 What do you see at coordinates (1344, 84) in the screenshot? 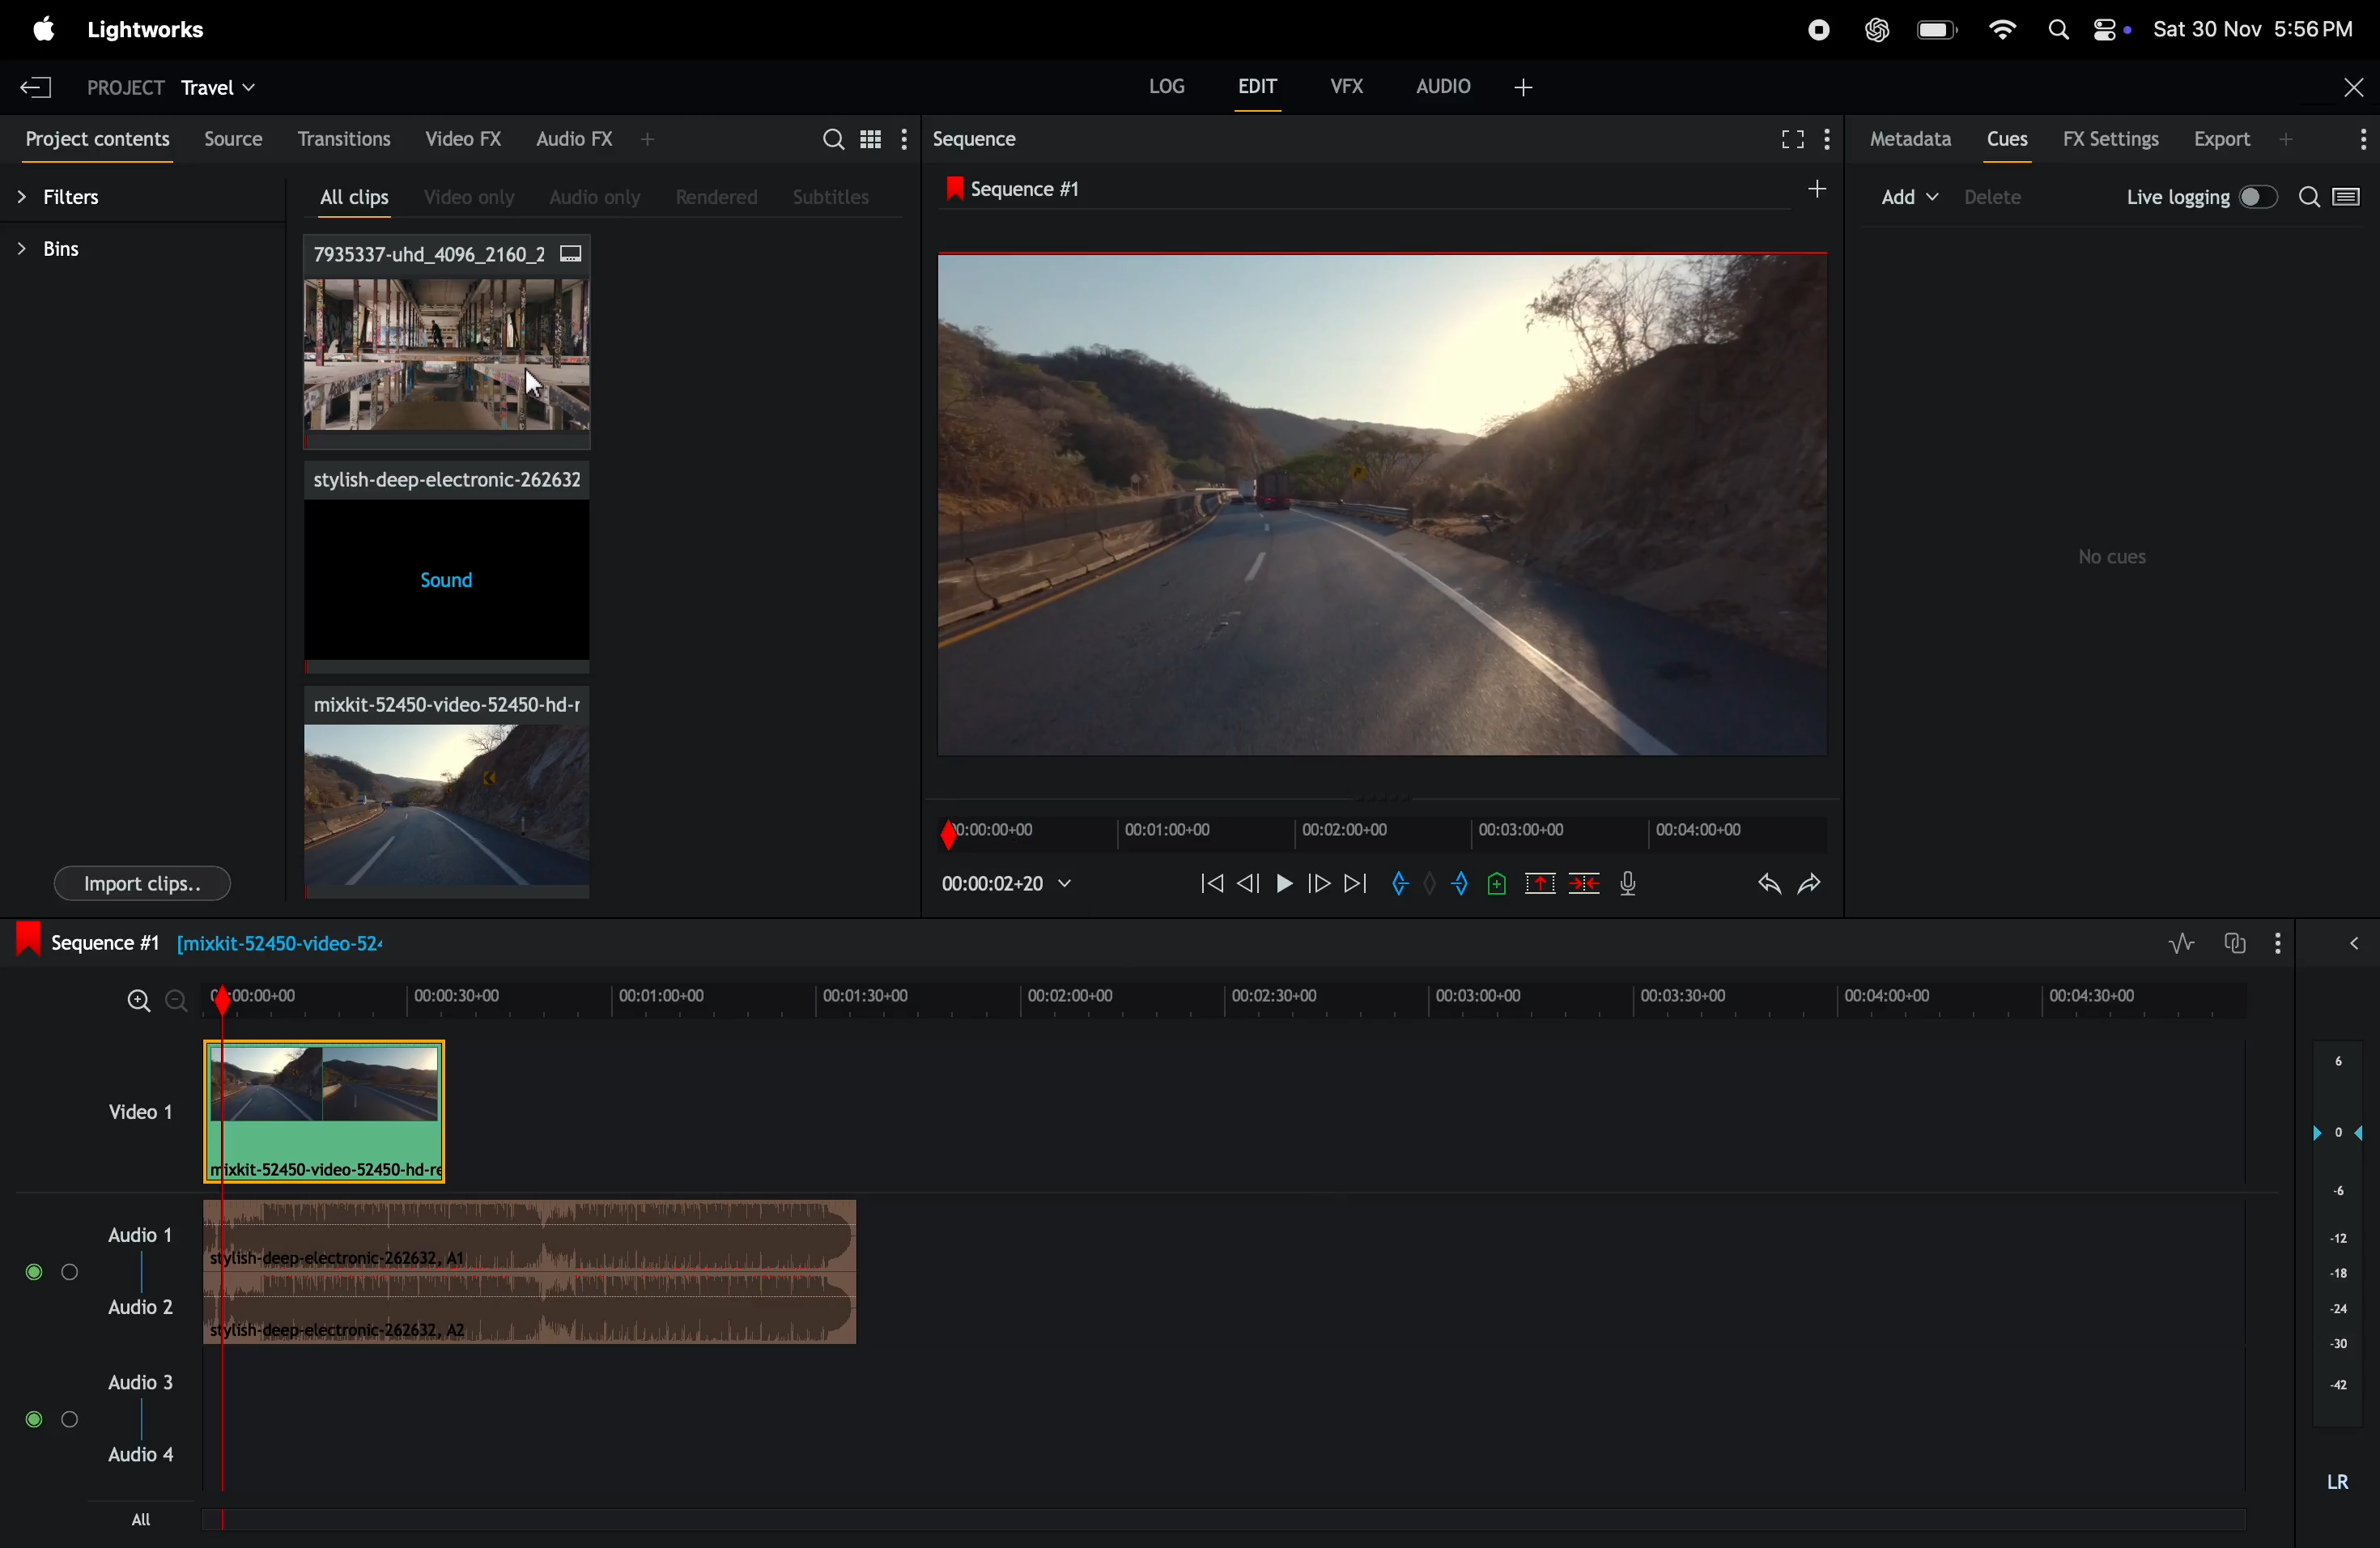
I see `vfx` at bounding box center [1344, 84].